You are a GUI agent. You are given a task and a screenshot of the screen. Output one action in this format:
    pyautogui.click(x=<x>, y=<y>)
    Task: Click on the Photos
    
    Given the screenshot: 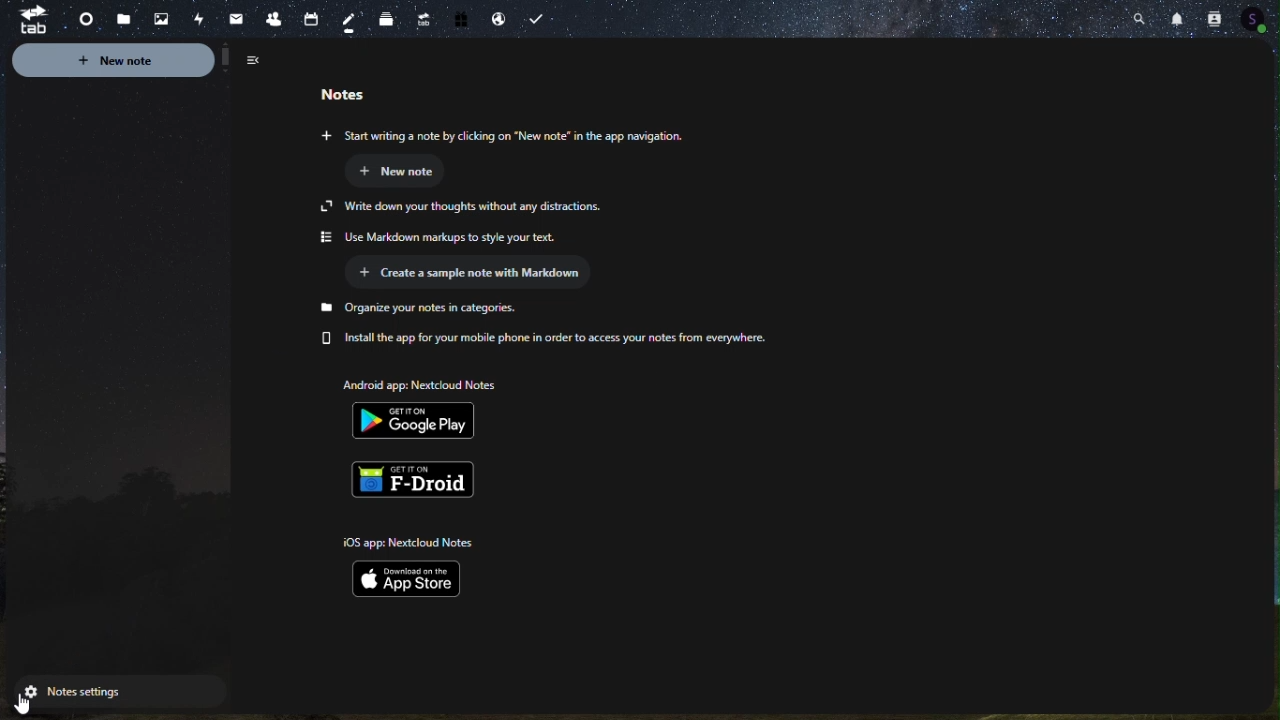 What is the action you would take?
    pyautogui.click(x=161, y=19)
    